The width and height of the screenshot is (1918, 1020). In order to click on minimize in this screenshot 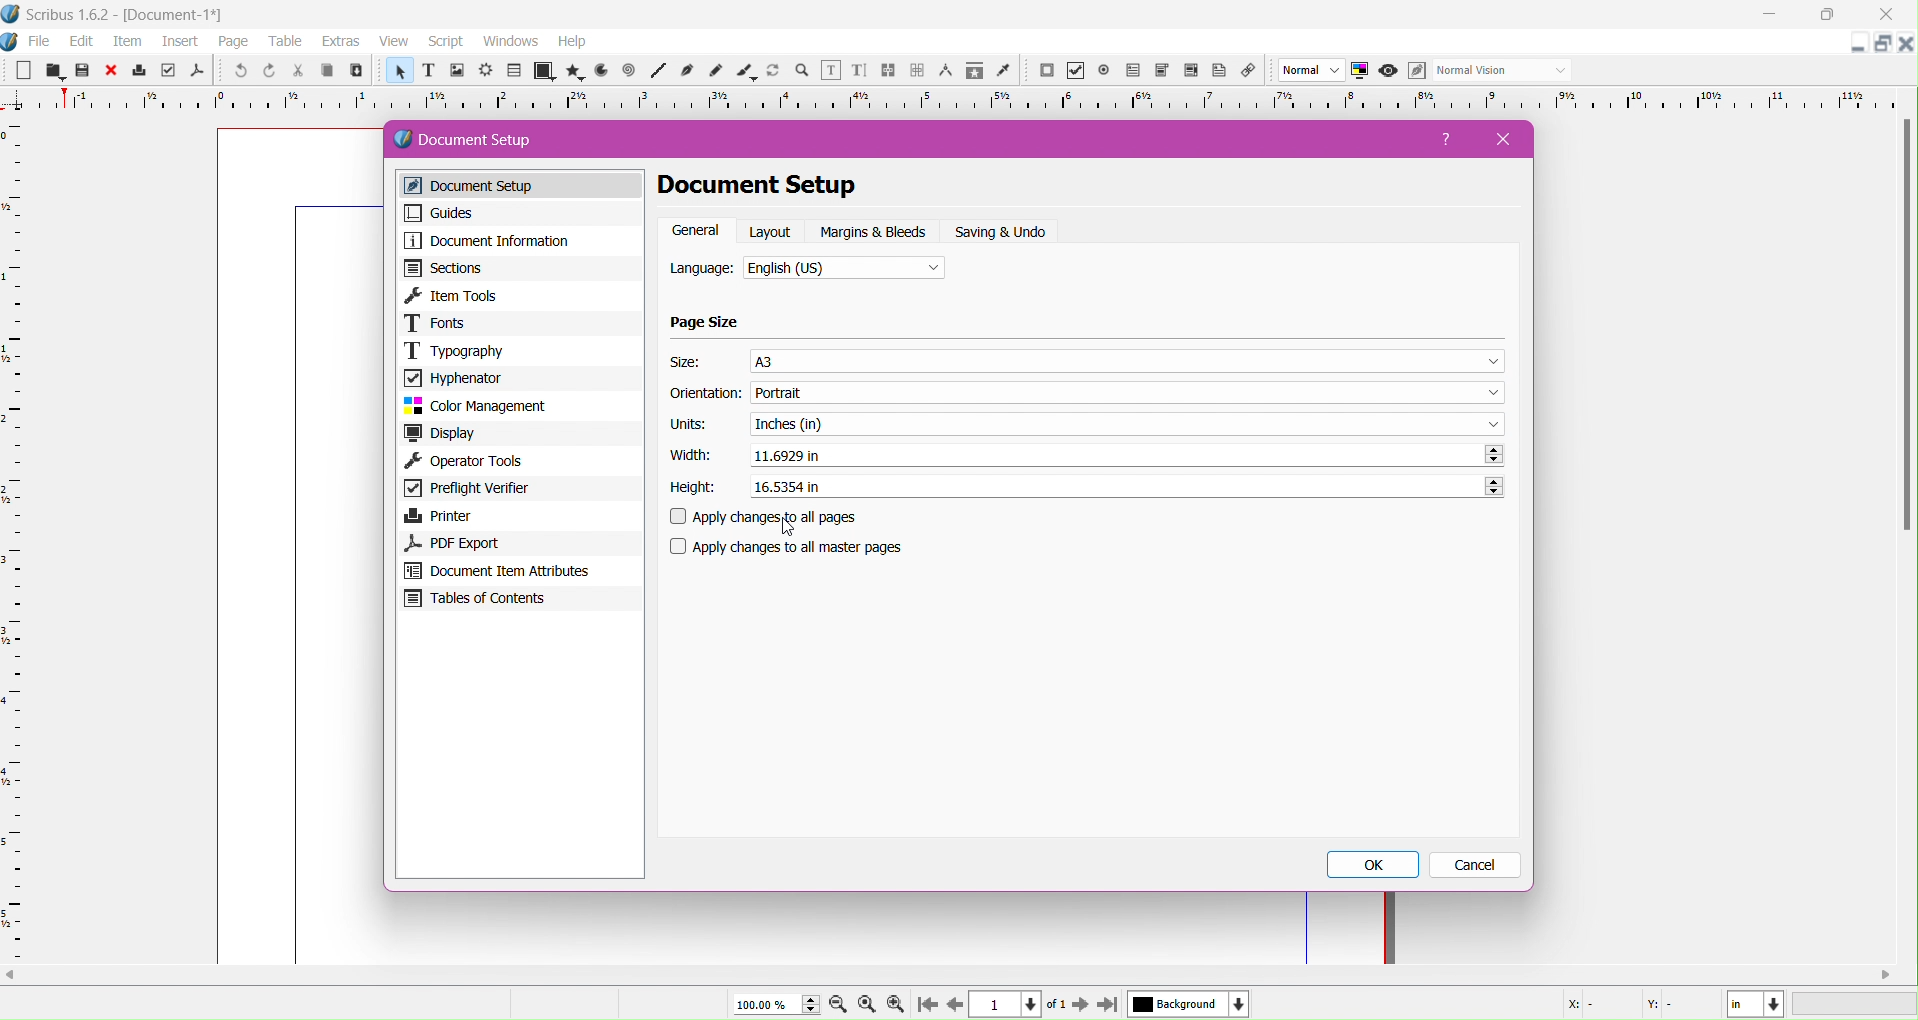, I will do `click(1770, 15)`.